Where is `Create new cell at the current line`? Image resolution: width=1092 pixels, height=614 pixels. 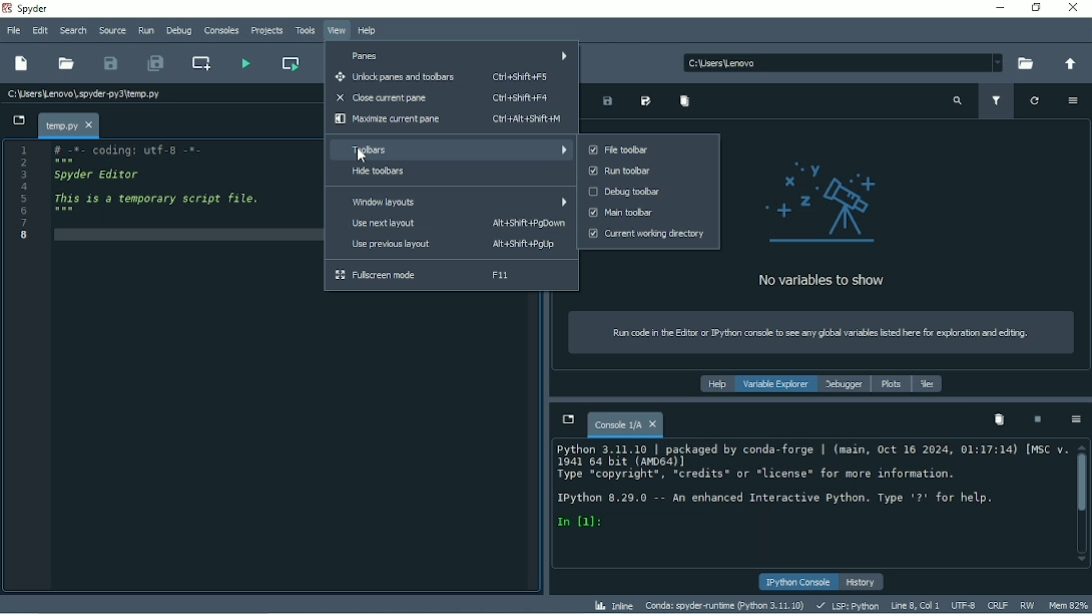
Create new cell at the current line is located at coordinates (201, 63).